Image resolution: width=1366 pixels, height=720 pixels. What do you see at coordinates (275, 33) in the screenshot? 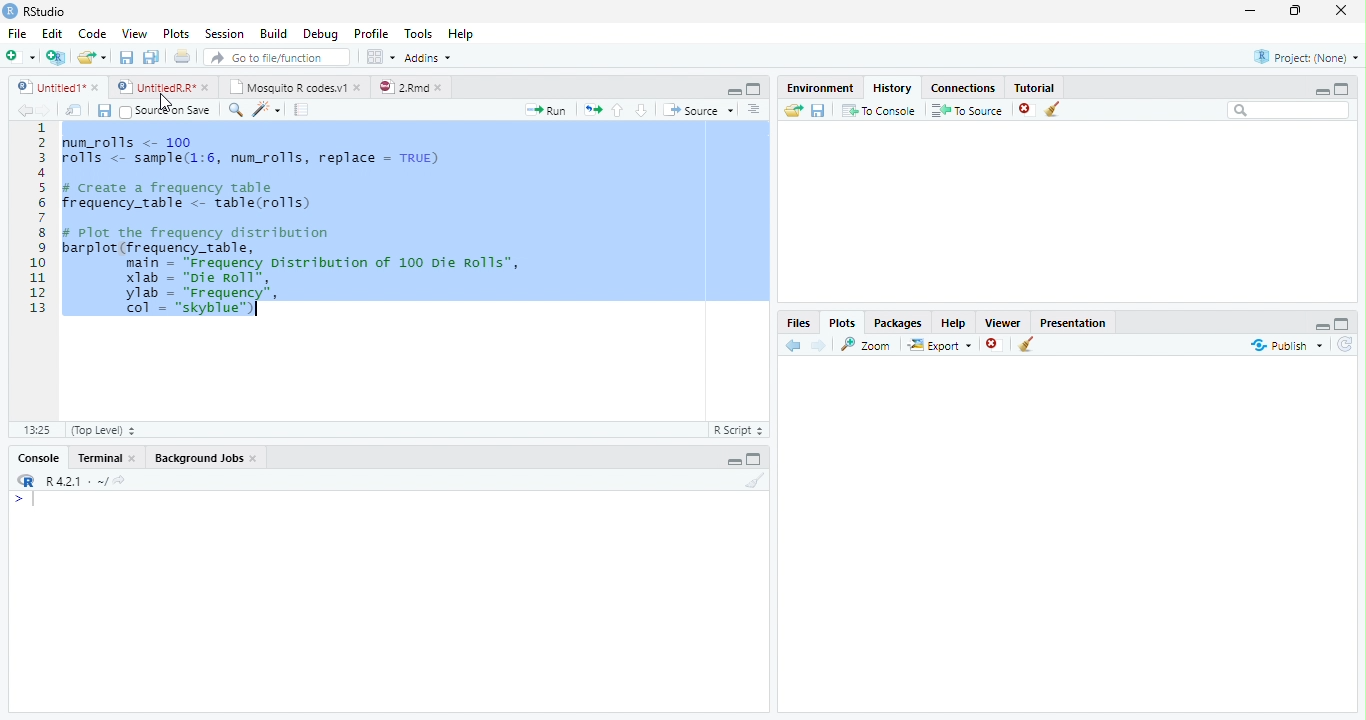
I see `Build` at bounding box center [275, 33].